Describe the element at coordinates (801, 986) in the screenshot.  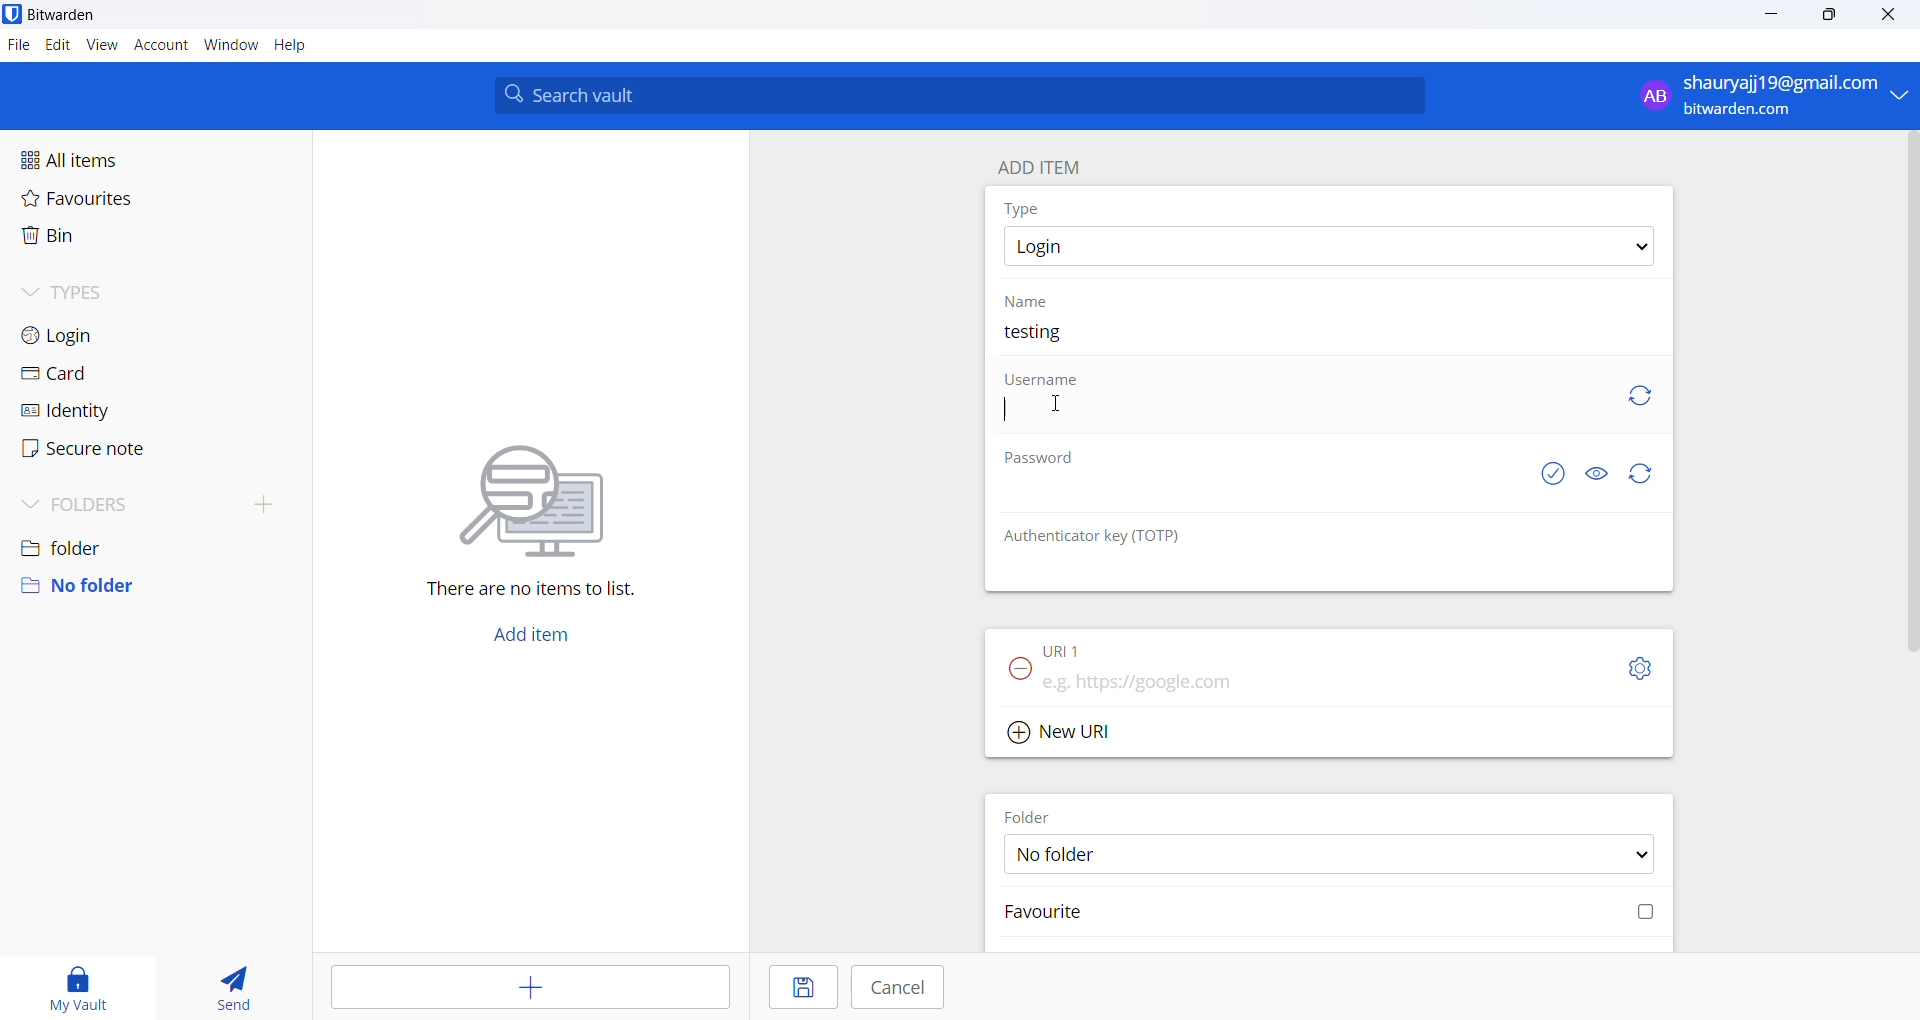
I see `save` at that location.